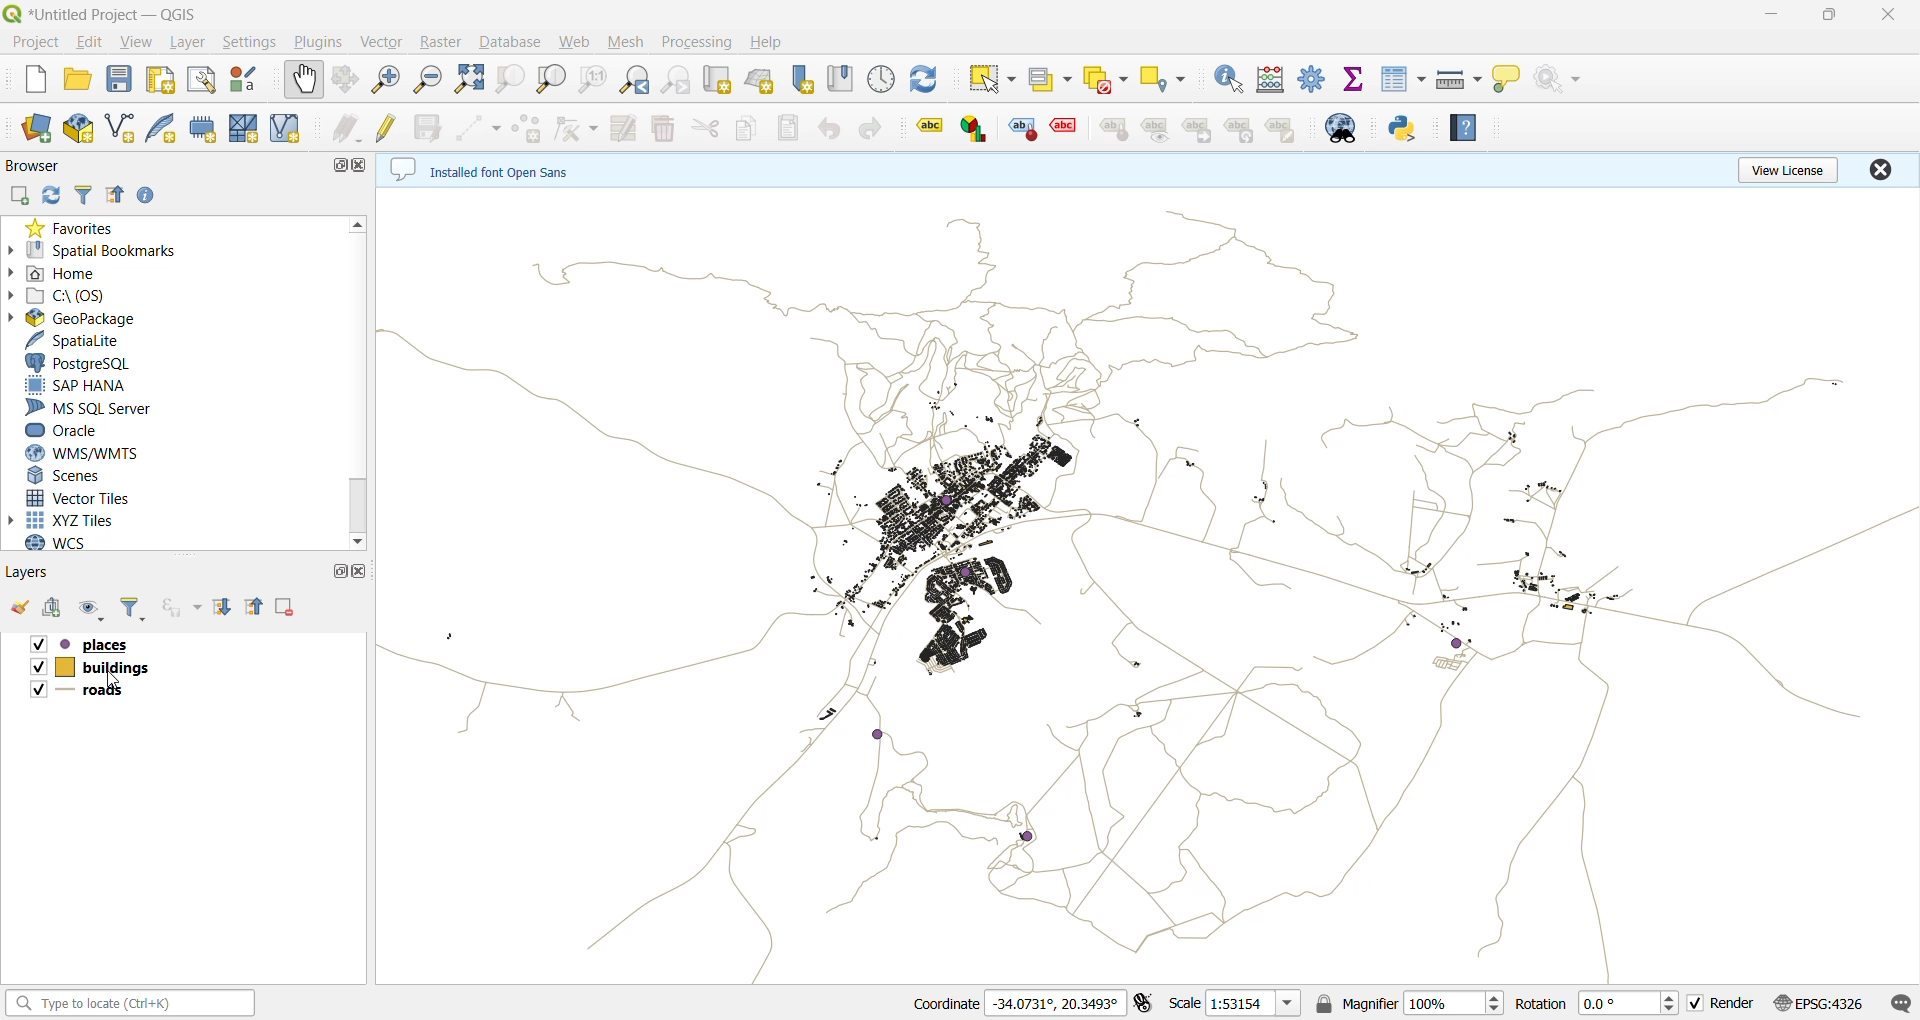 The width and height of the screenshot is (1920, 1020). Describe the element at coordinates (1282, 129) in the screenshot. I see `note` at that location.